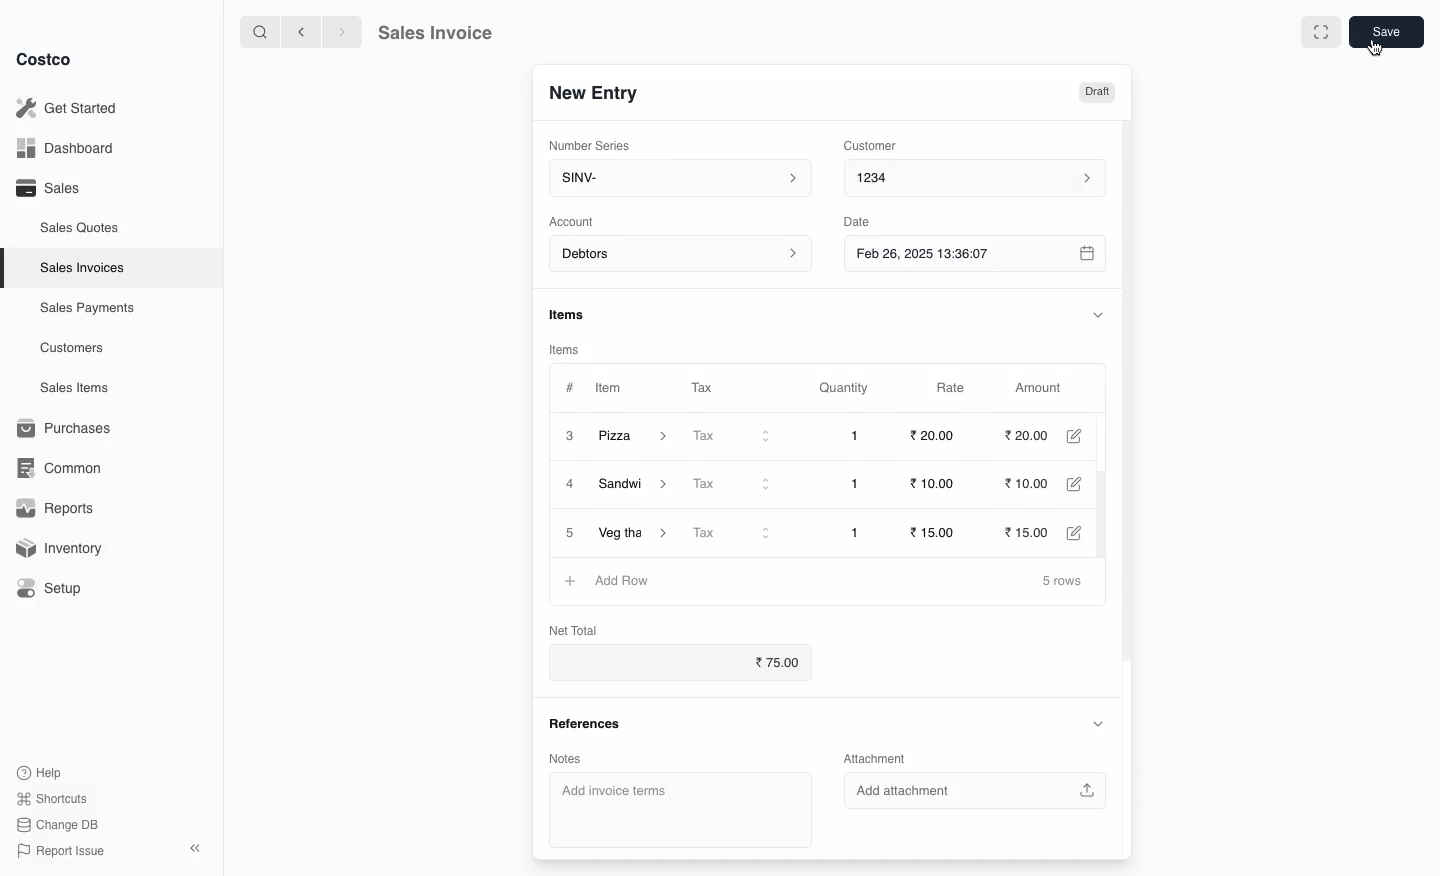 The height and width of the screenshot is (876, 1440). What do you see at coordinates (736, 533) in the screenshot?
I see `Tax` at bounding box center [736, 533].